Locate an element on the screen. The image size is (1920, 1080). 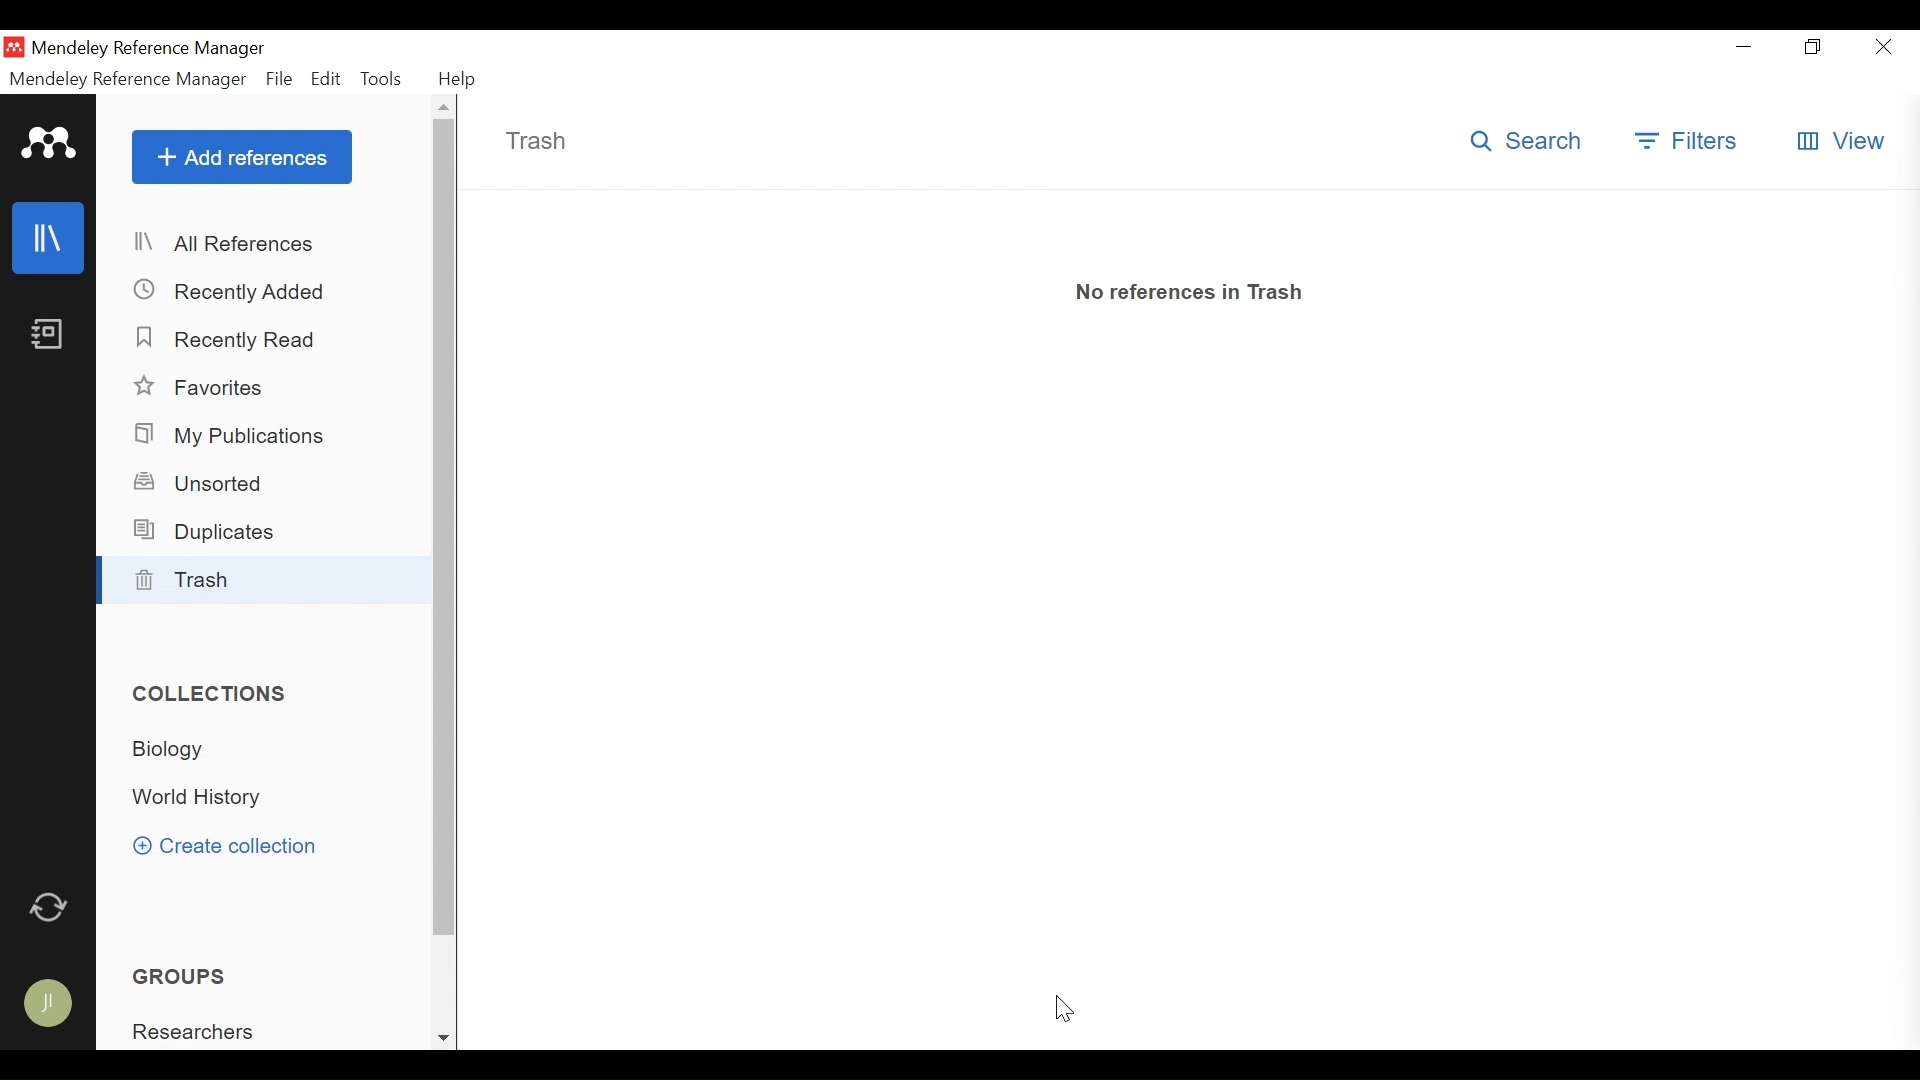
Scroll down is located at coordinates (441, 1038).